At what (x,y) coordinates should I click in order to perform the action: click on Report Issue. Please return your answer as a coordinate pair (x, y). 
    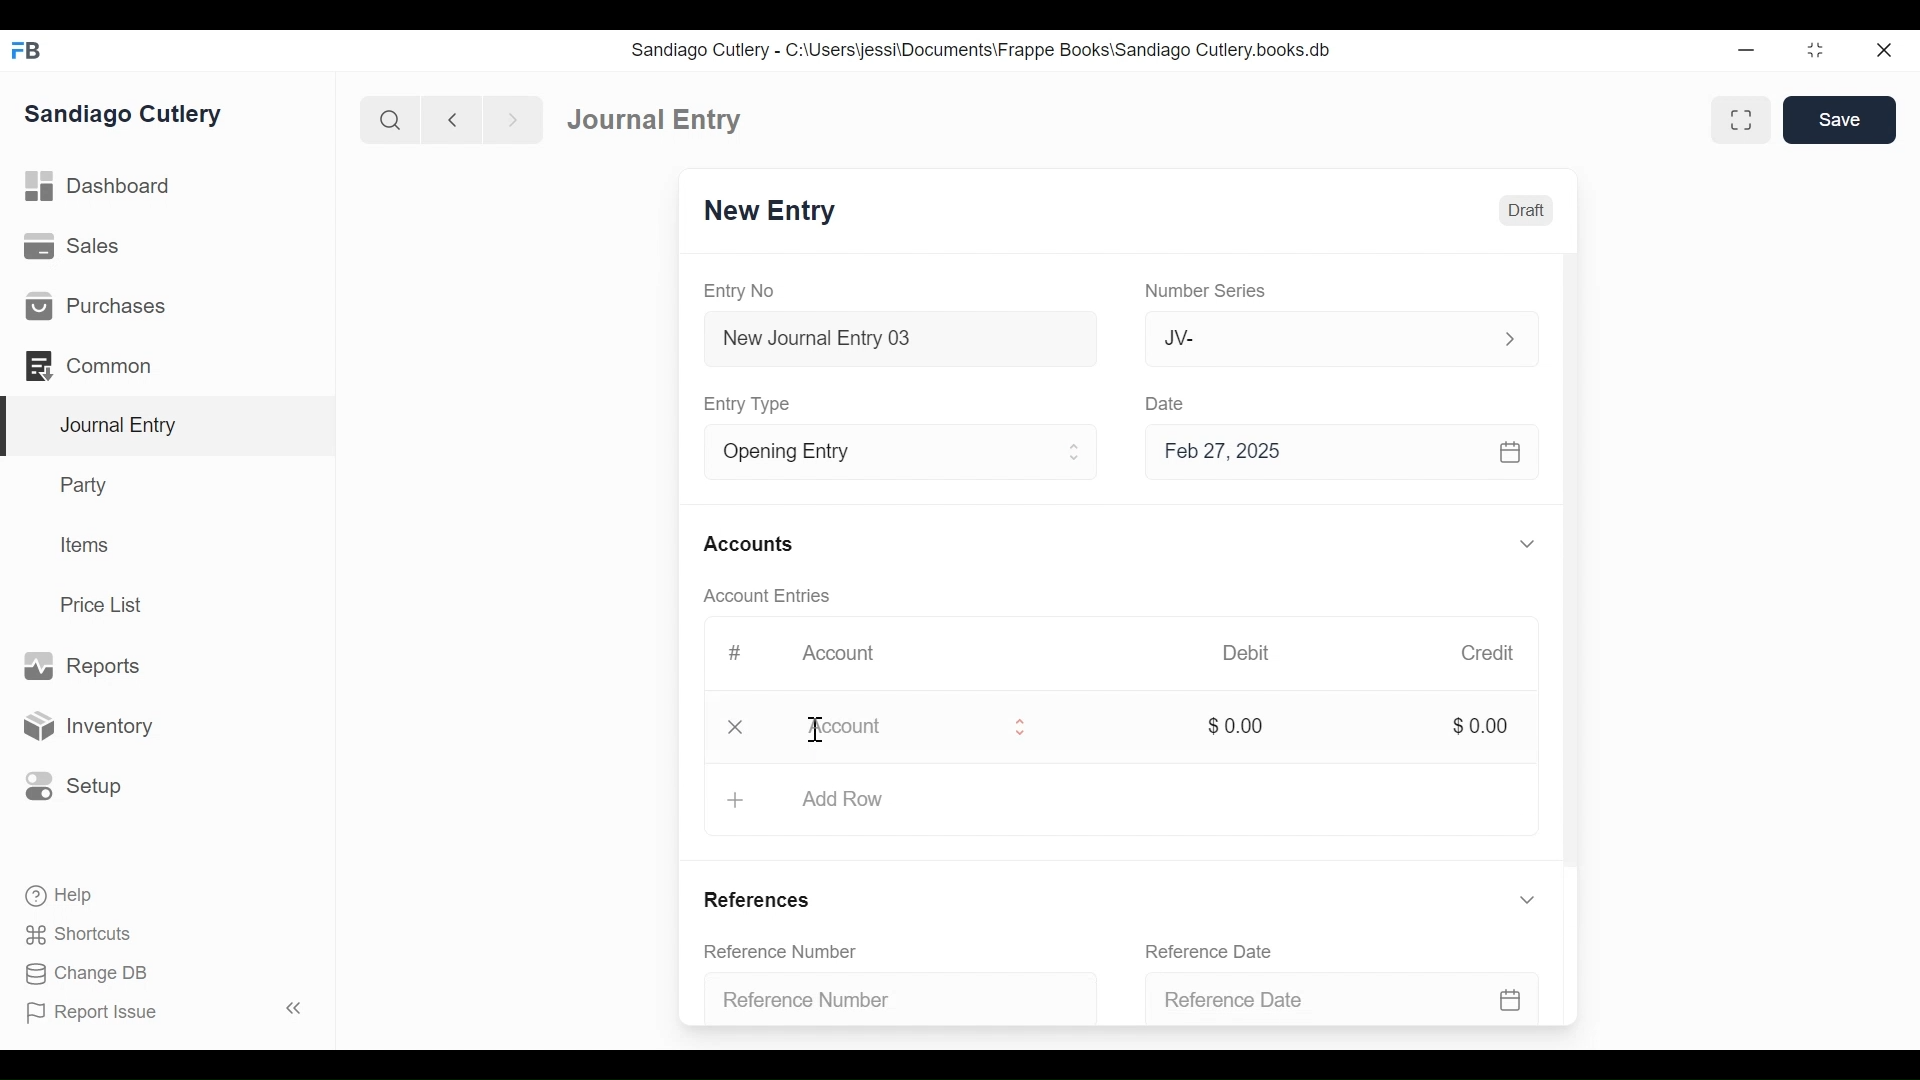
    Looking at the image, I should click on (93, 1013).